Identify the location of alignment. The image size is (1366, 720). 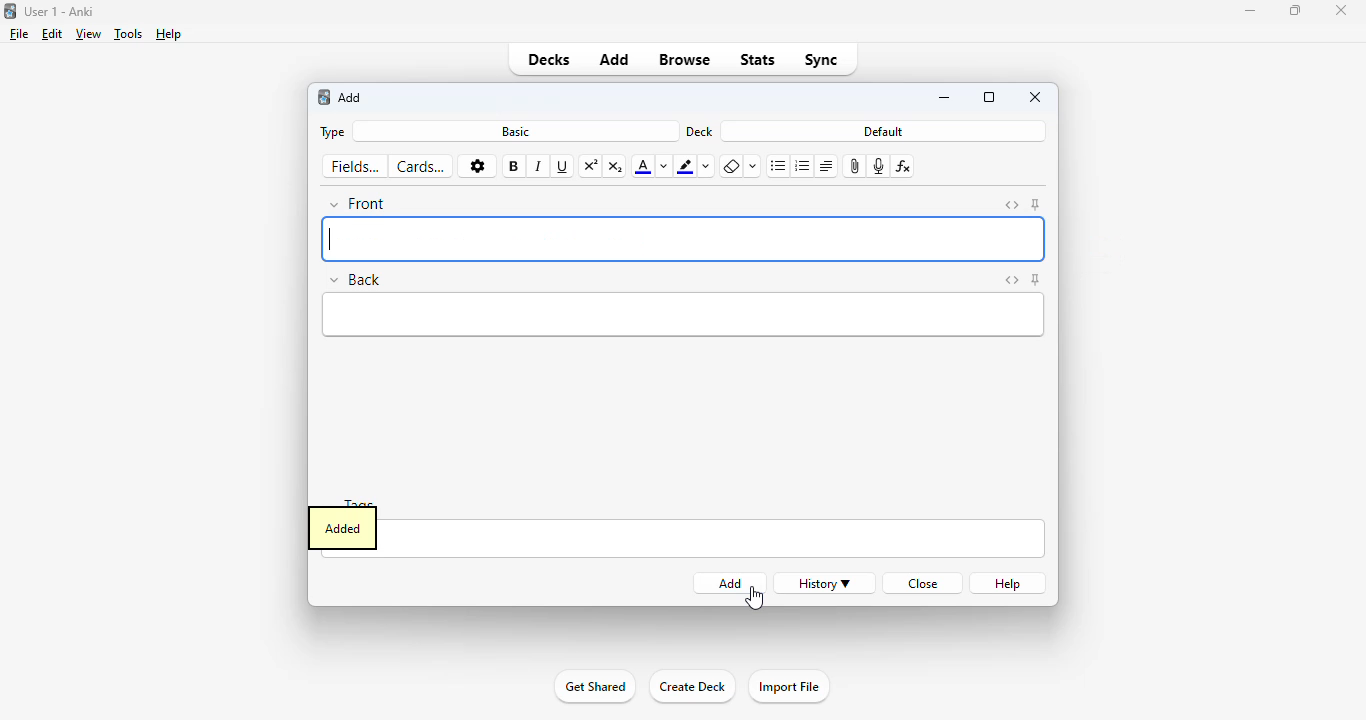
(826, 167).